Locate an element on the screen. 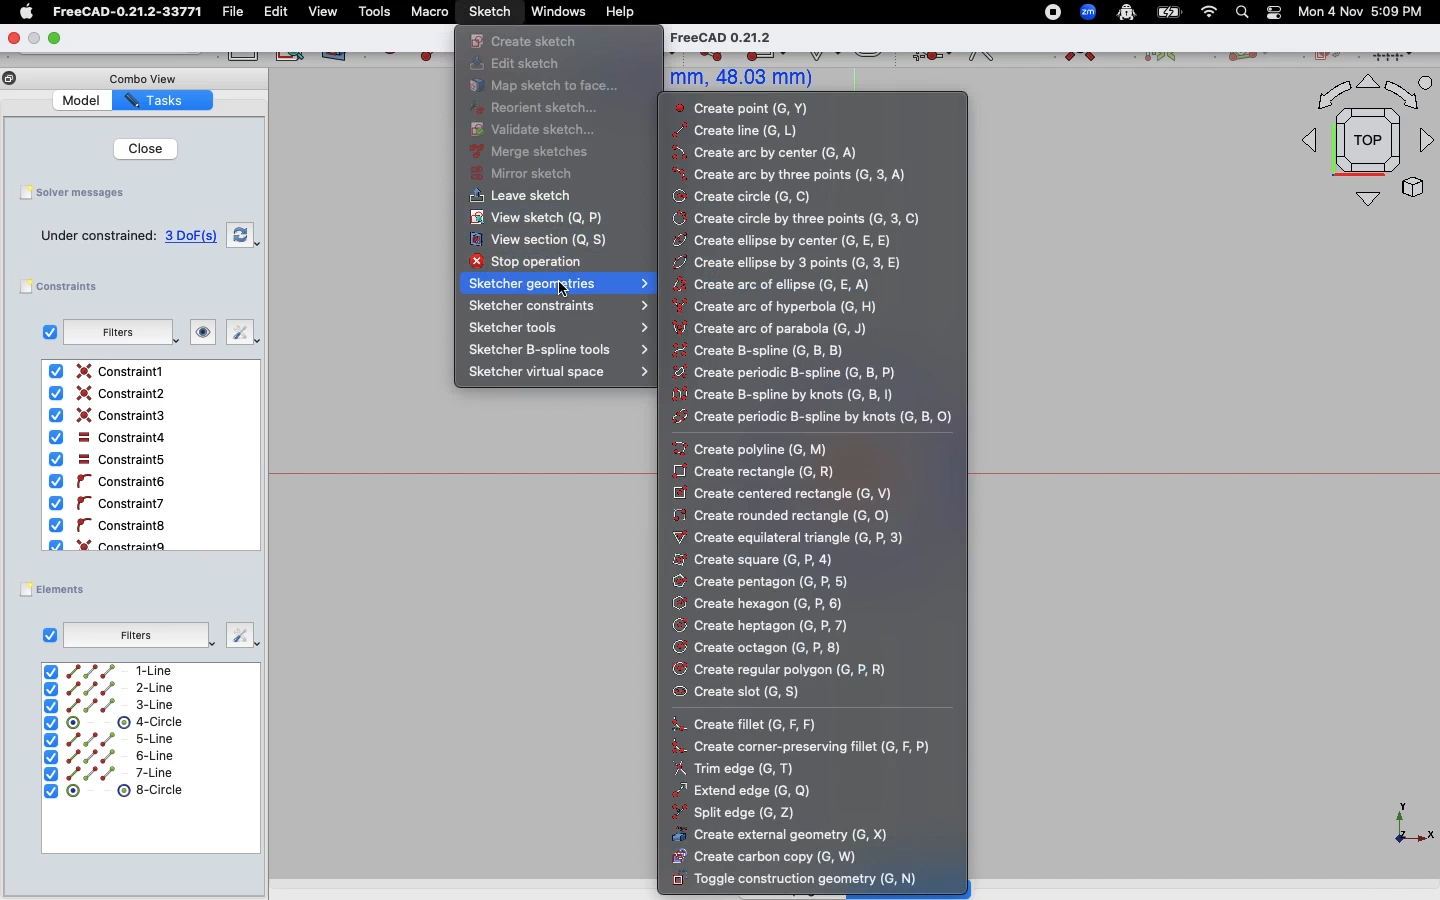 The image size is (1440, 900). Constaint6 is located at coordinates (111, 482).